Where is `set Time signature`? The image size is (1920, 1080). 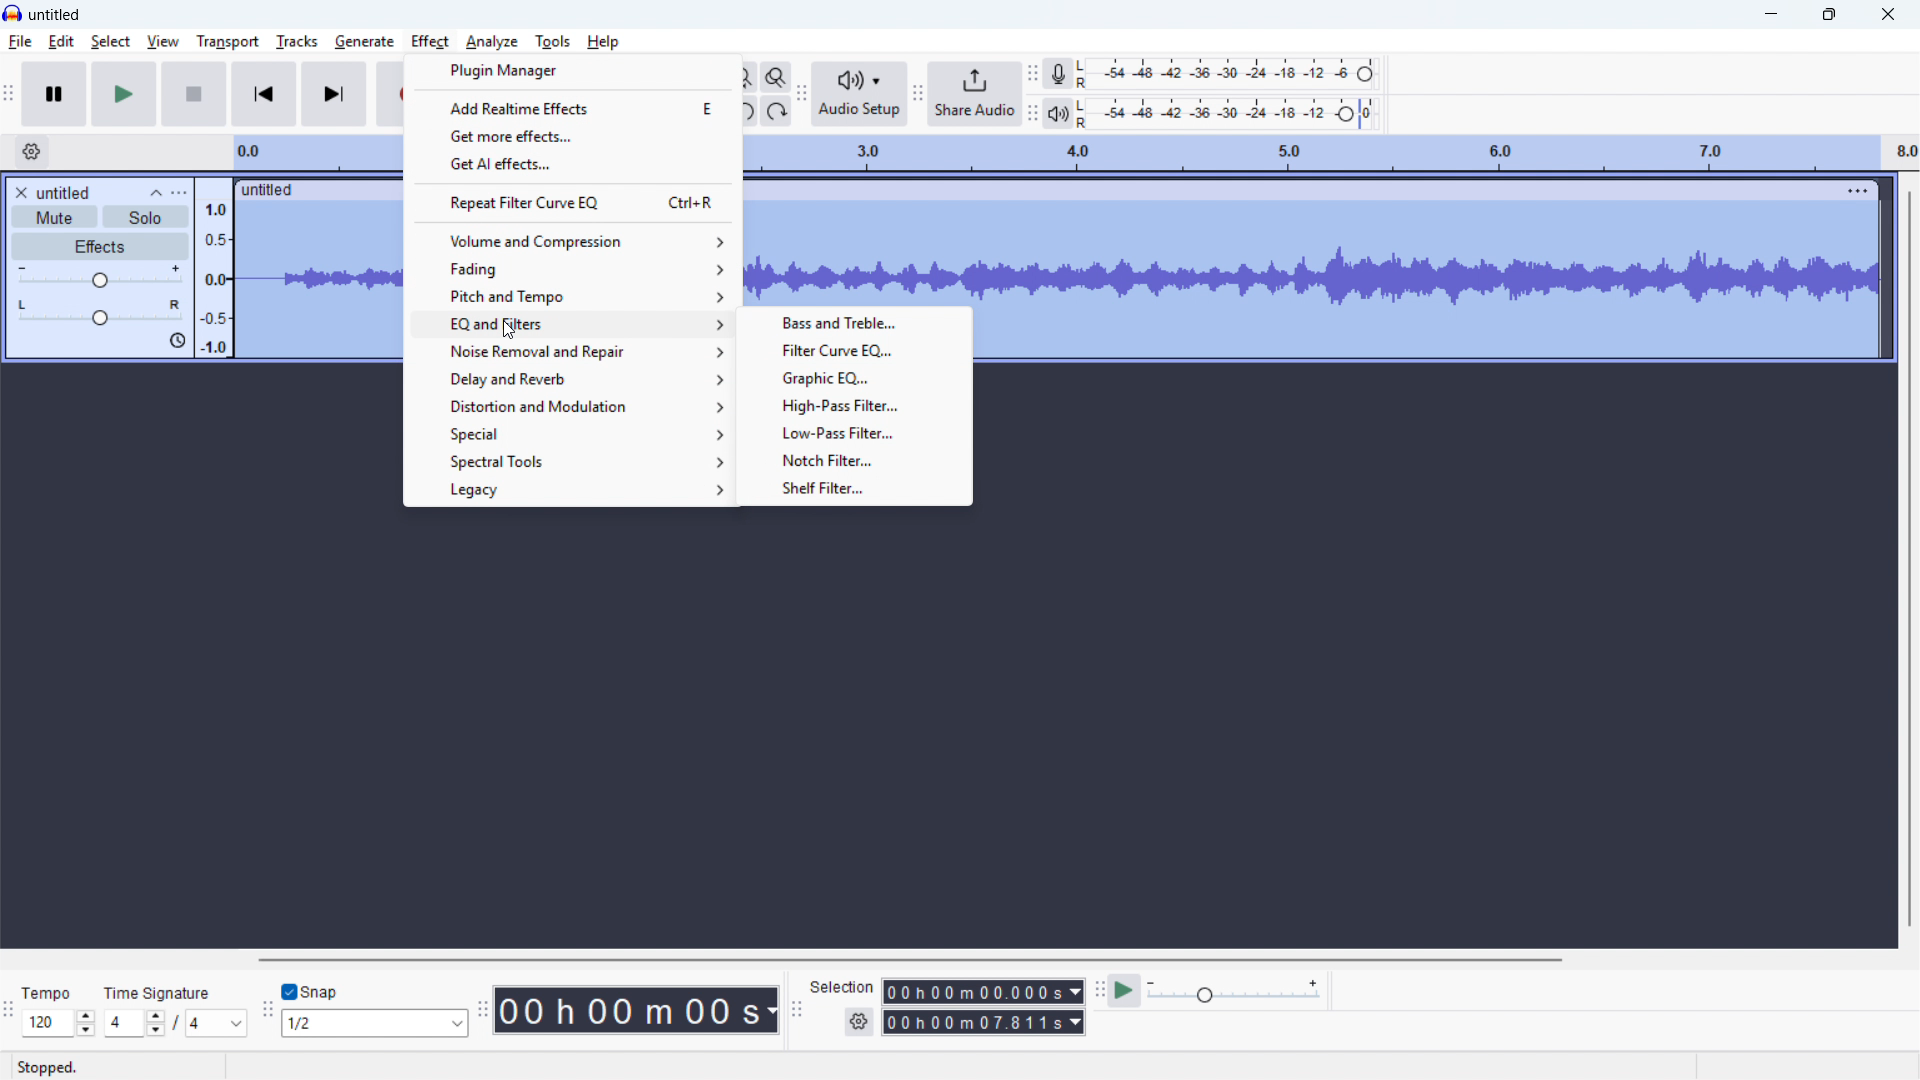 set Time signature is located at coordinates (177, 1023).